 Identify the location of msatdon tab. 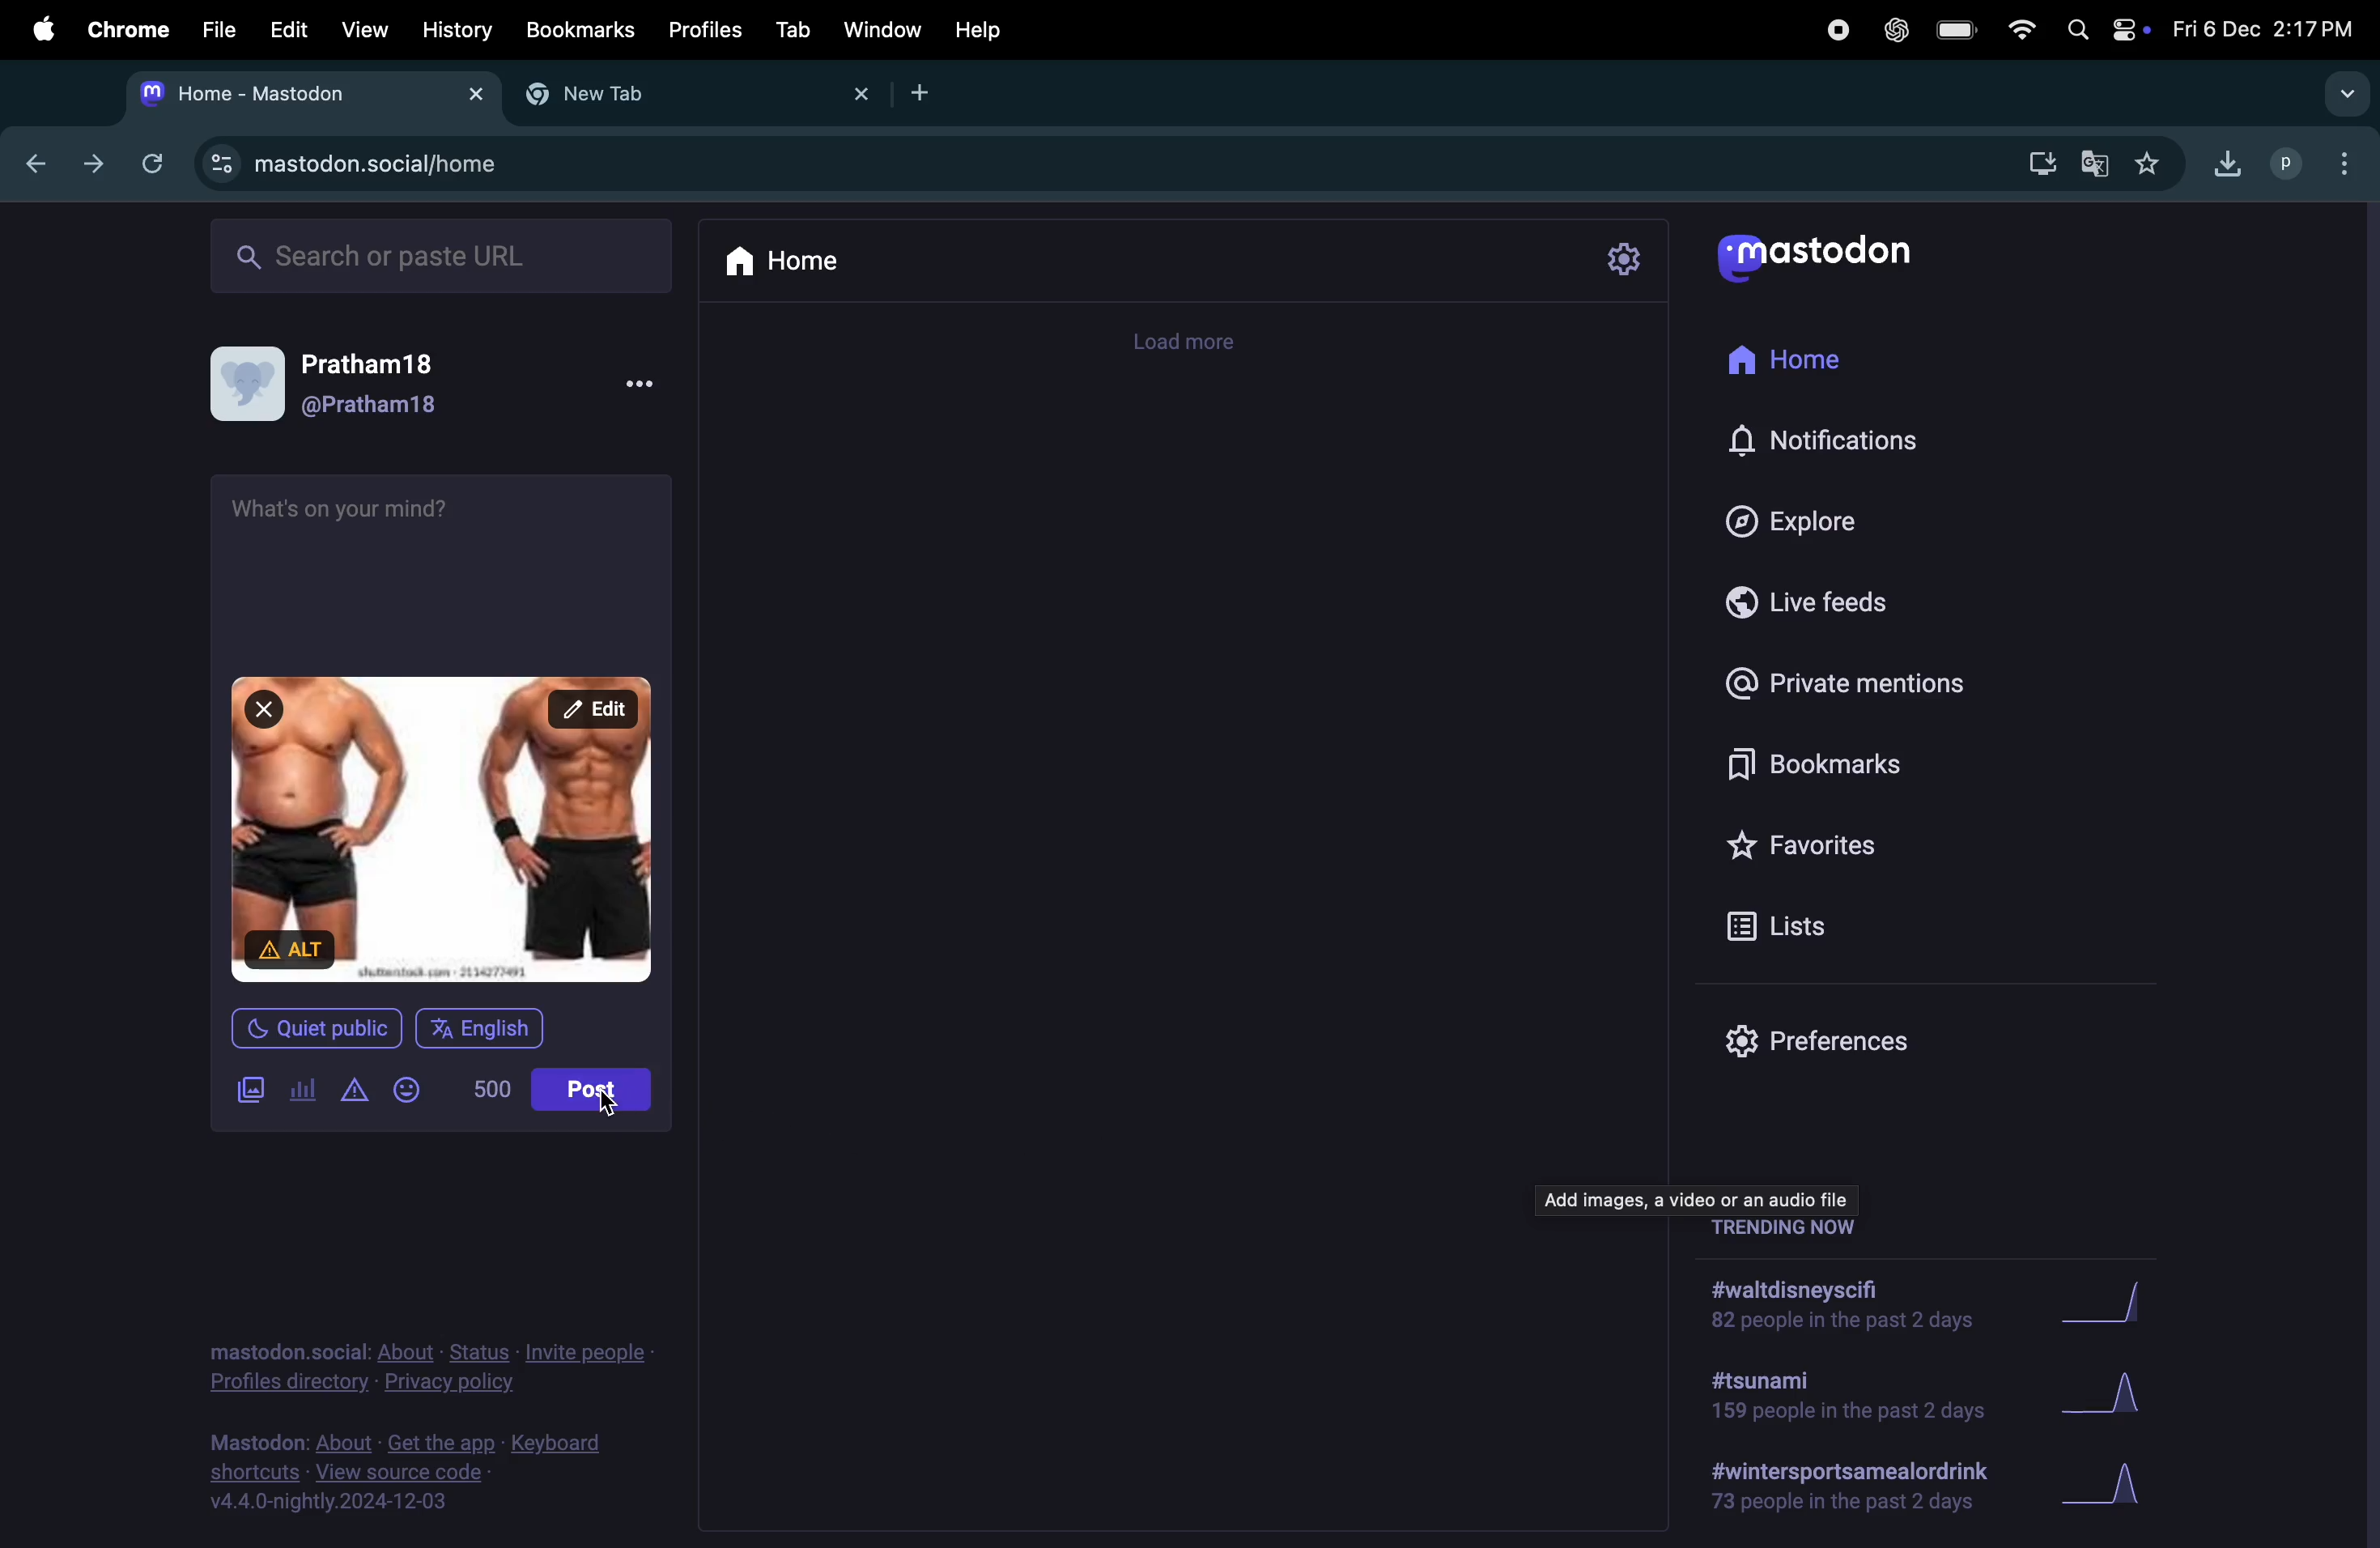
(304, 90).